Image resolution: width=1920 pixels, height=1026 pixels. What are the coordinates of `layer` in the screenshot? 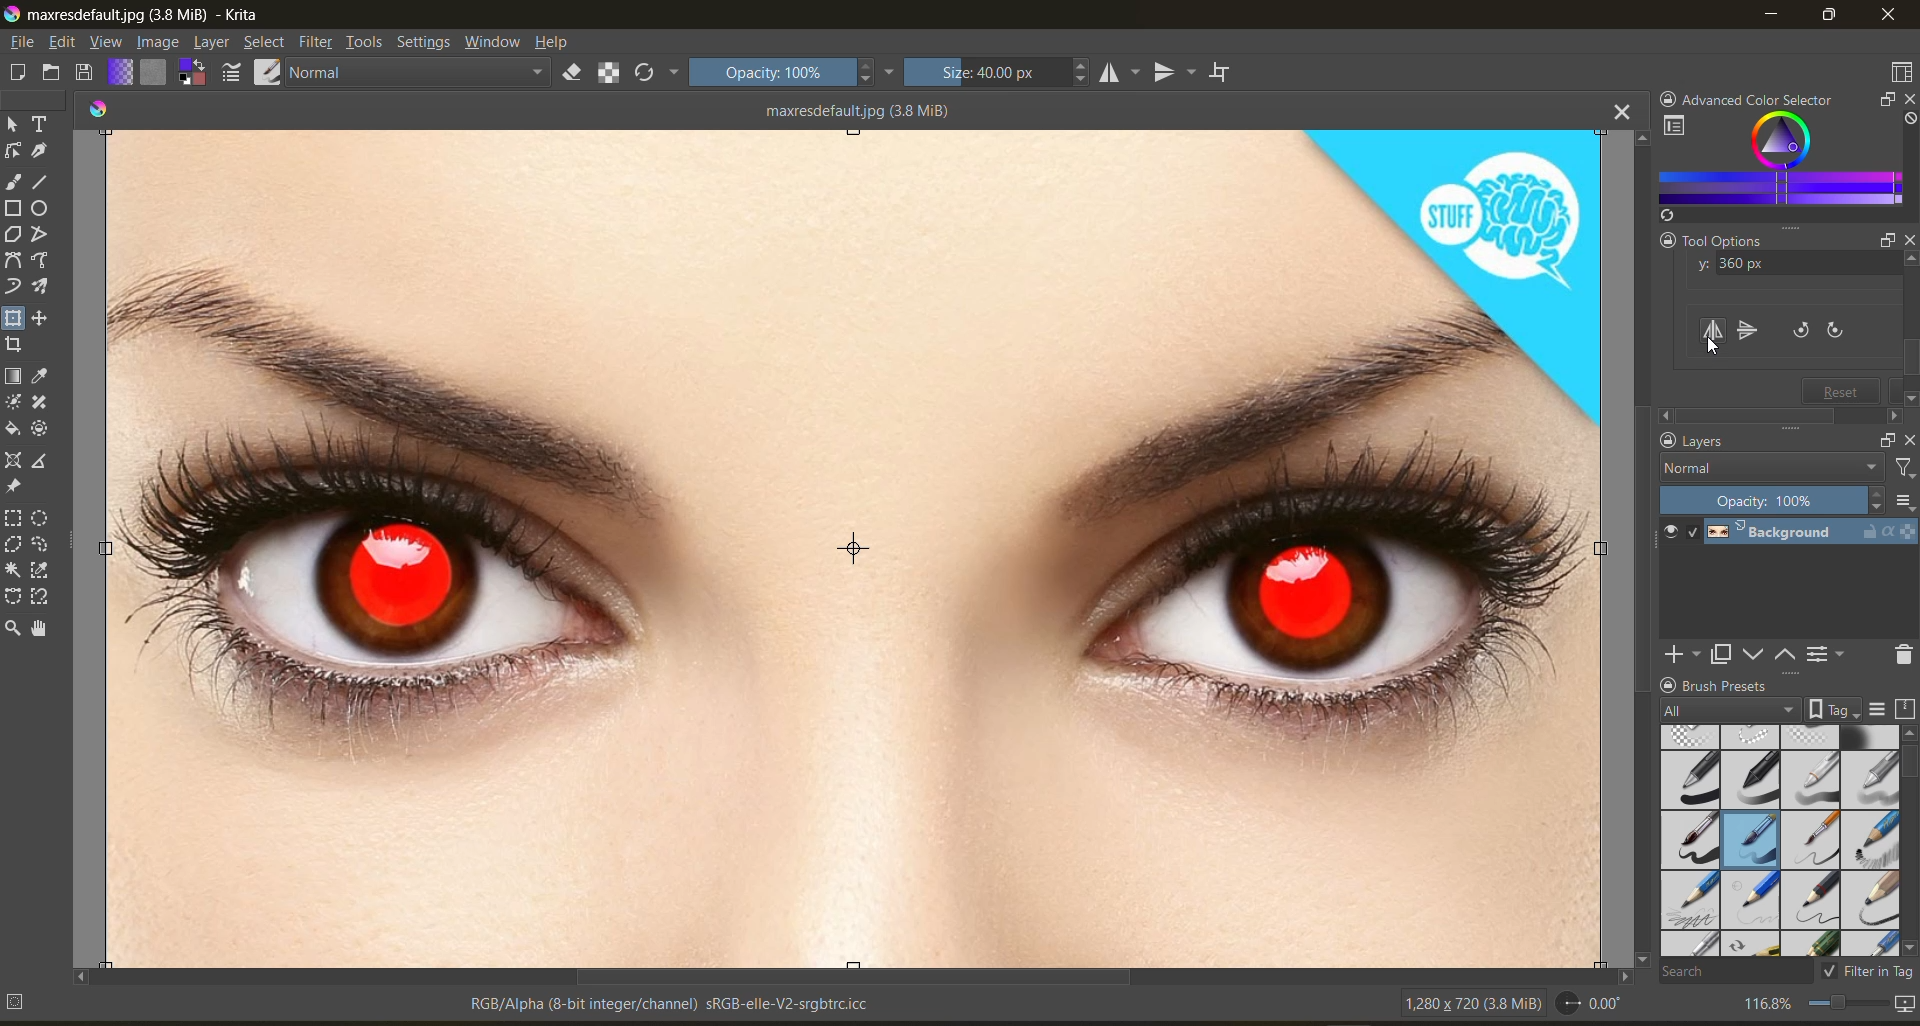 It's located at (214, 43).